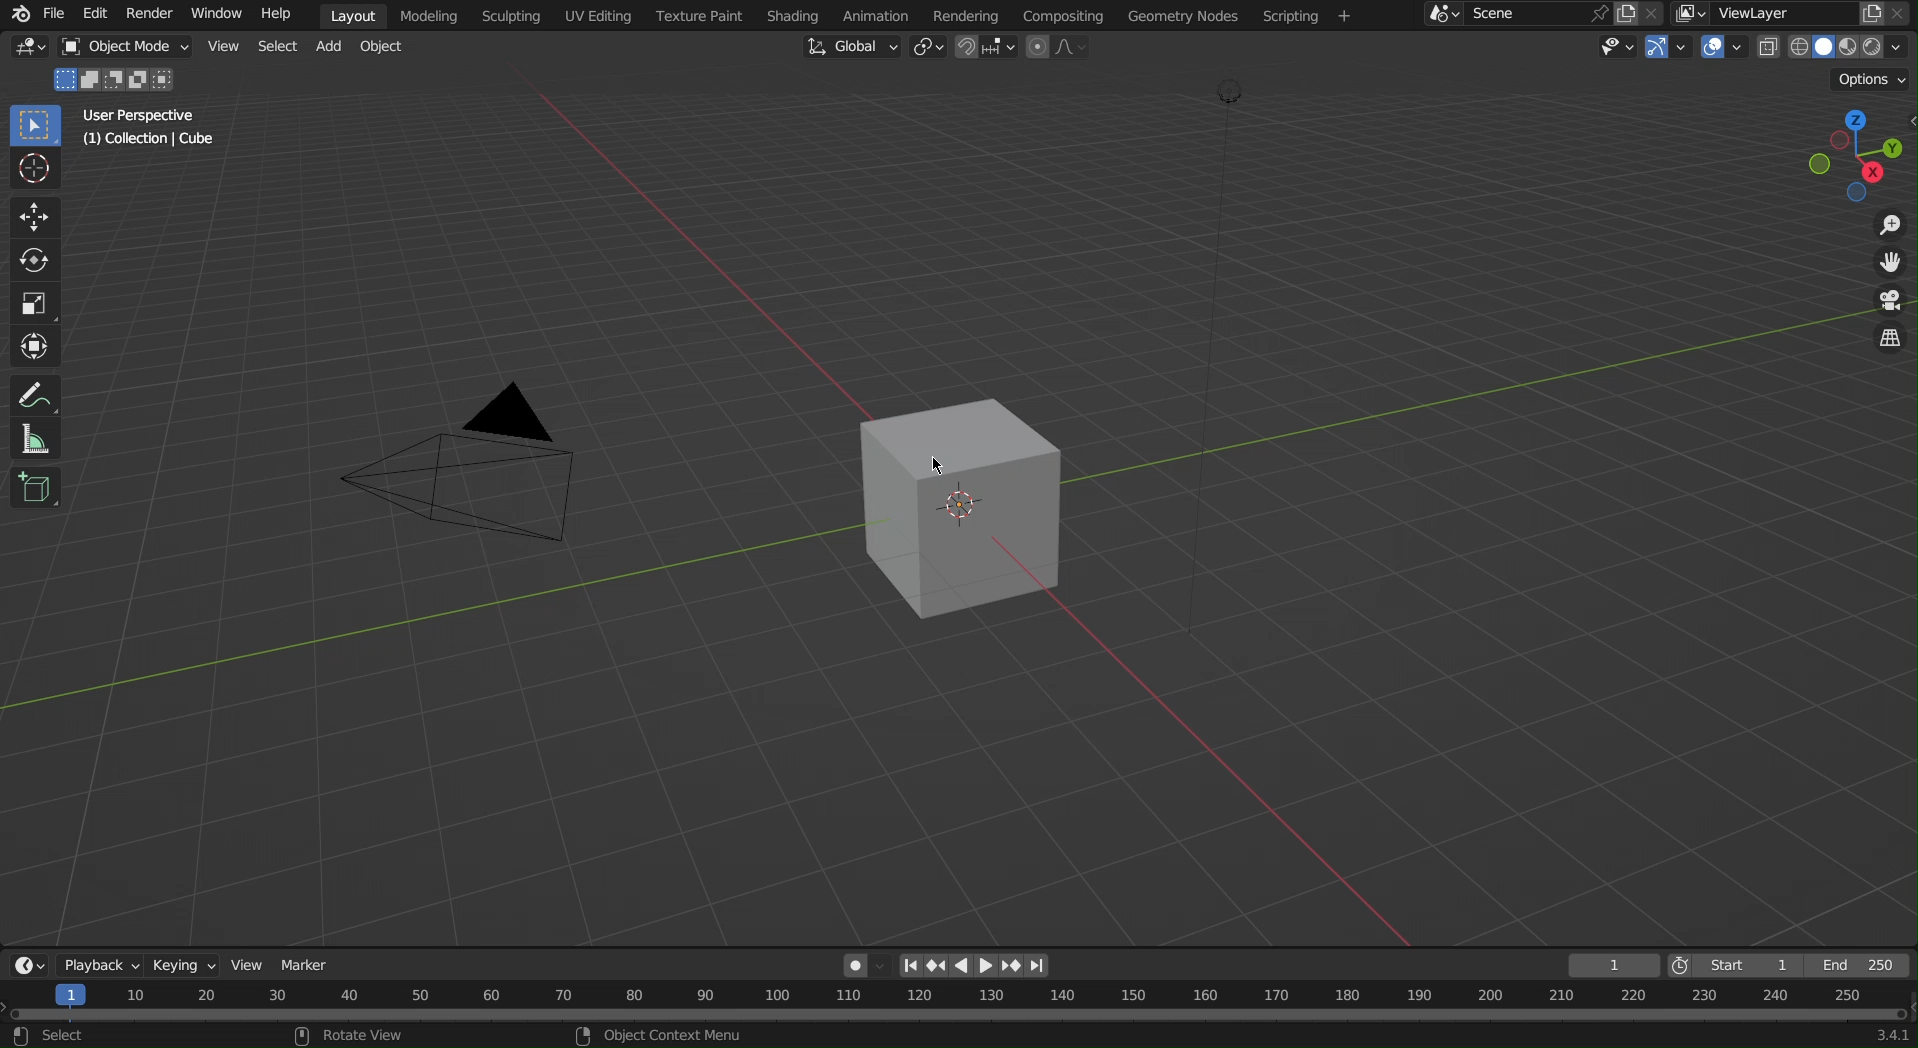 The height and width of the screenshot is (1048, 1918). Describe the element at coordinates (142, 115) in the screenshot. I see `User Perspective` at that location.